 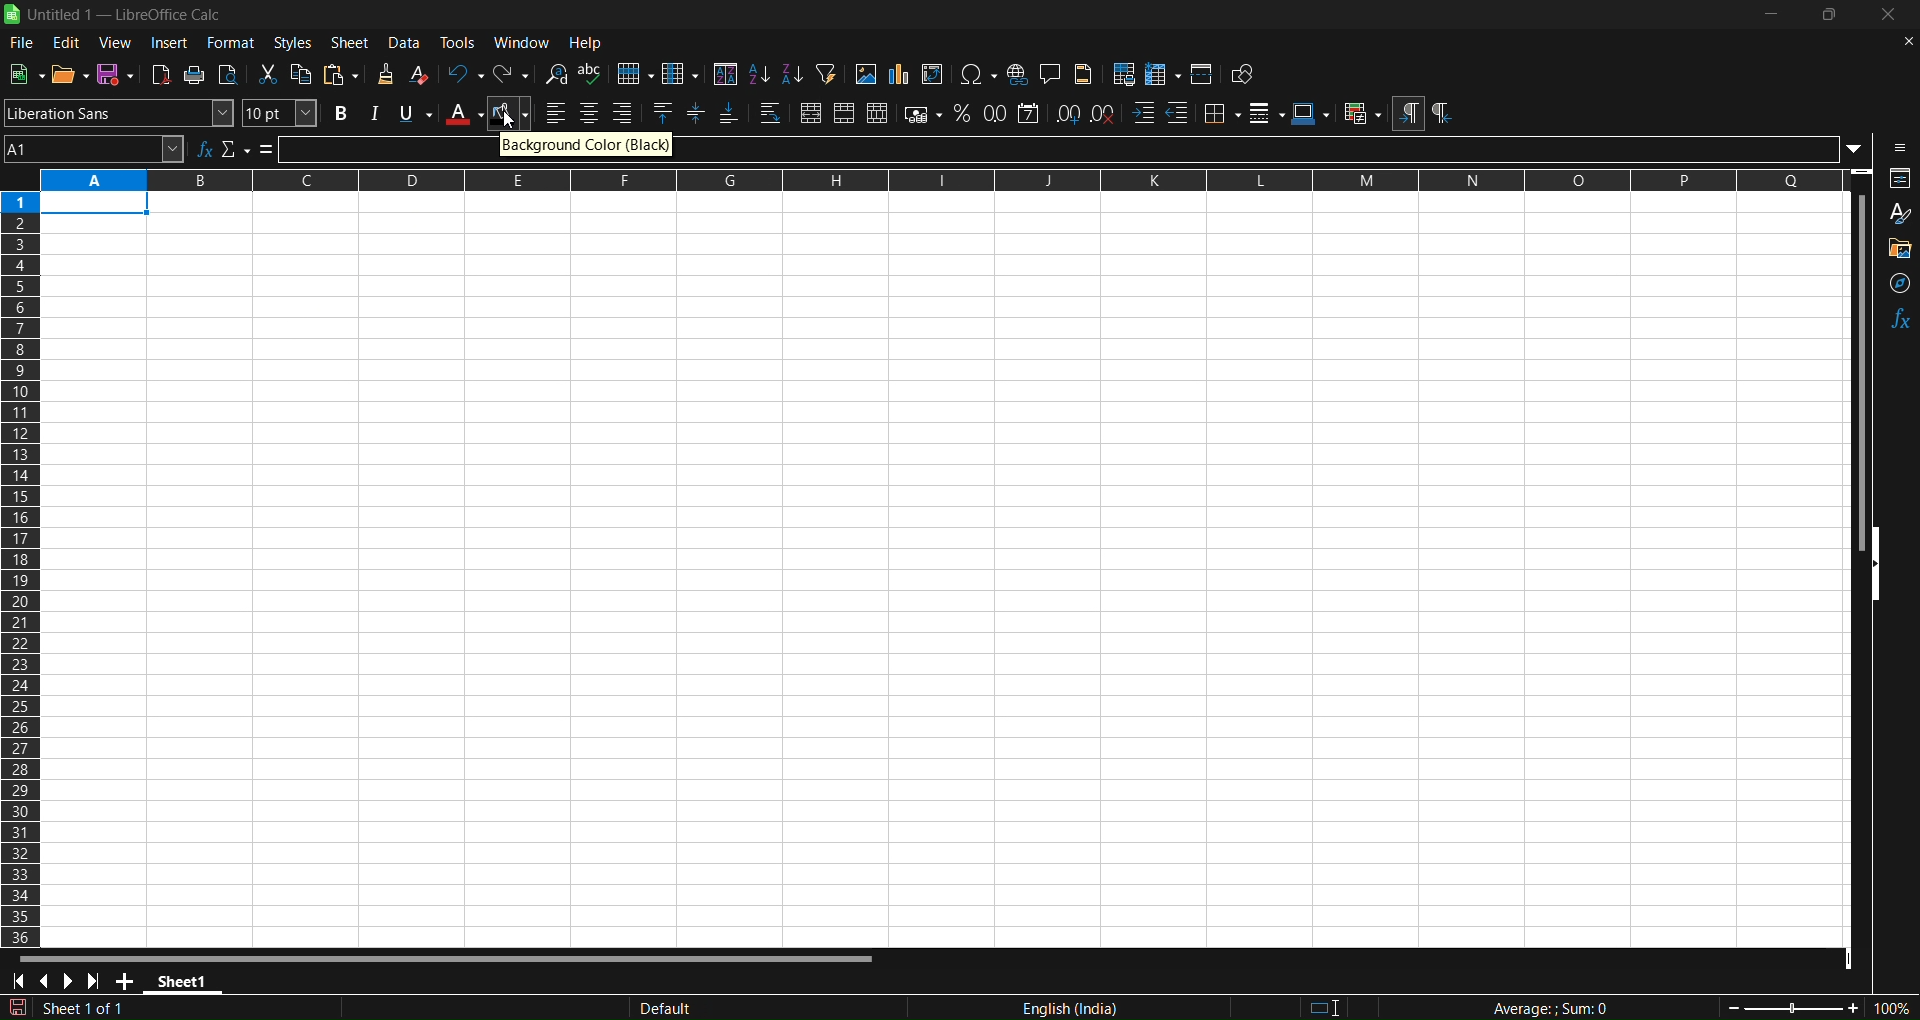 What do you see at coordinates (636, 71) in the screenshot?
I see `row` at bounding box center [636, 71].